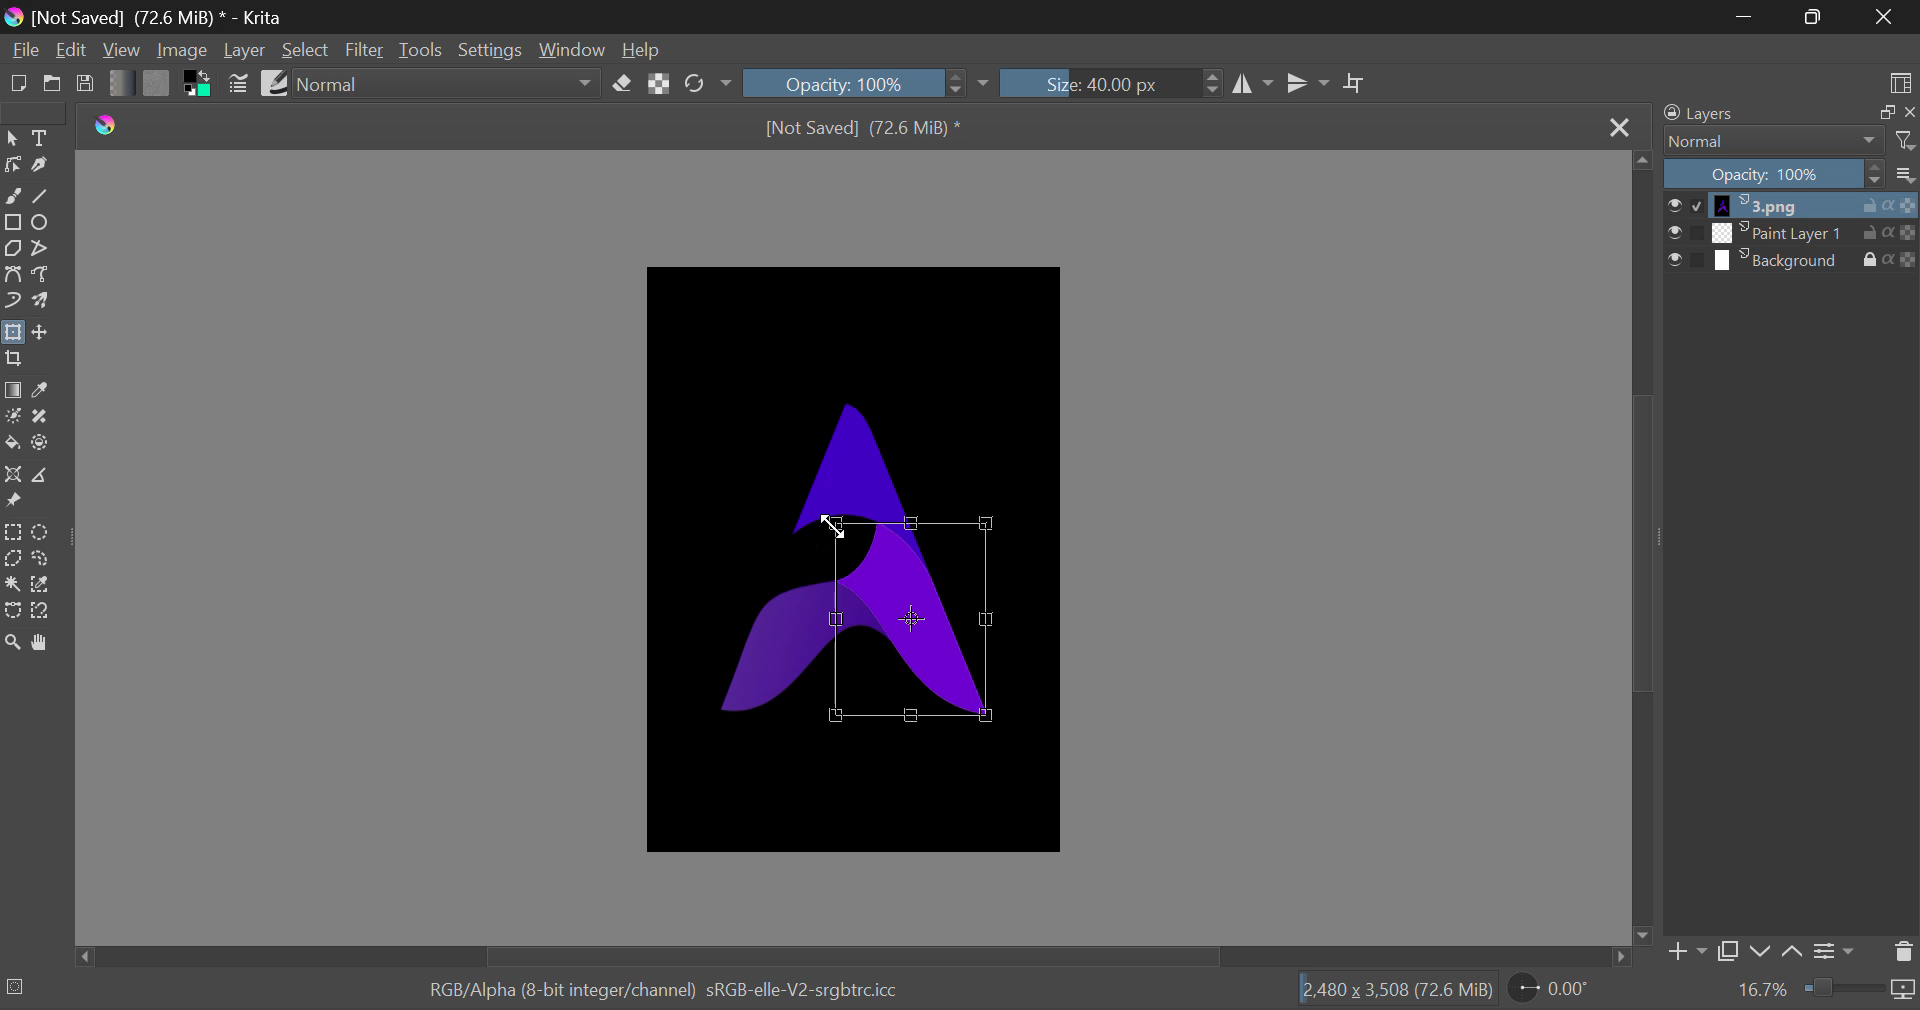 The height and width of the screenshot is (1010, 1920). I want to click on Gradient, so click(119, 84).